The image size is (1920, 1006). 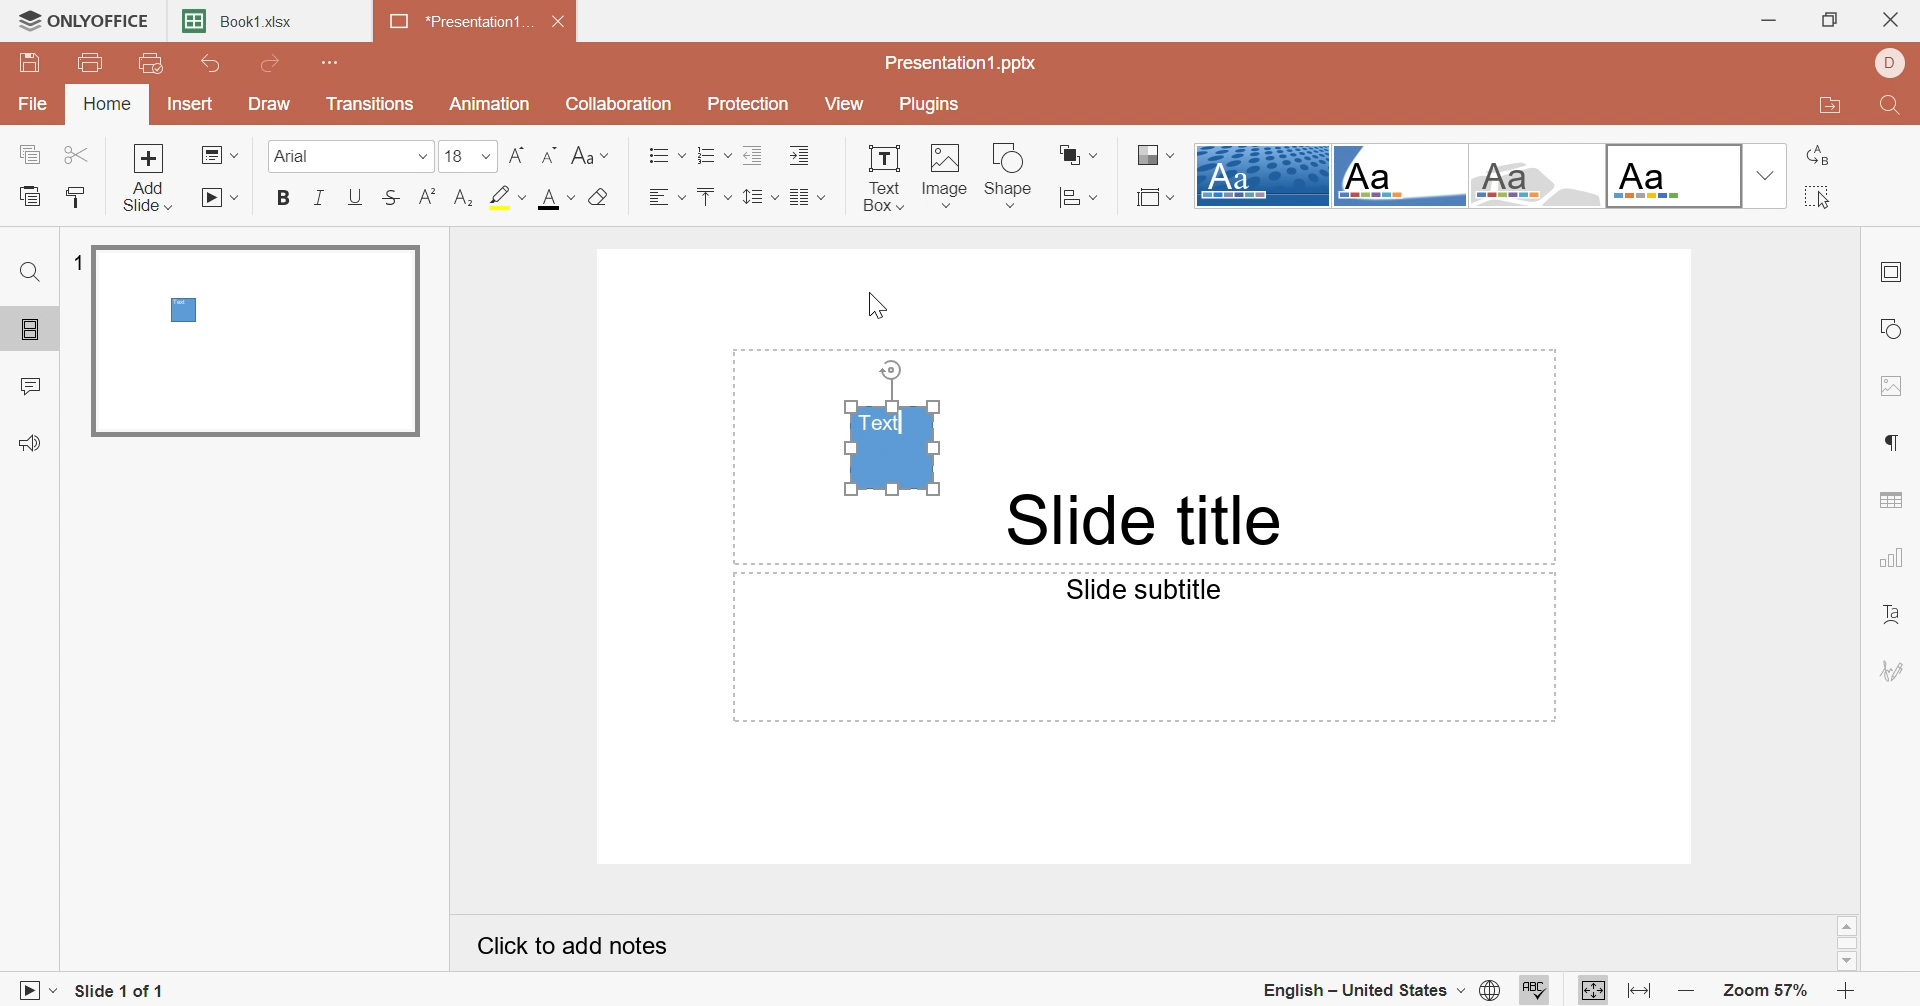 What do you see at coordinates (754, 156) in the screenshot?
I see `Decrease Indent` at bounding box center [754, 156].